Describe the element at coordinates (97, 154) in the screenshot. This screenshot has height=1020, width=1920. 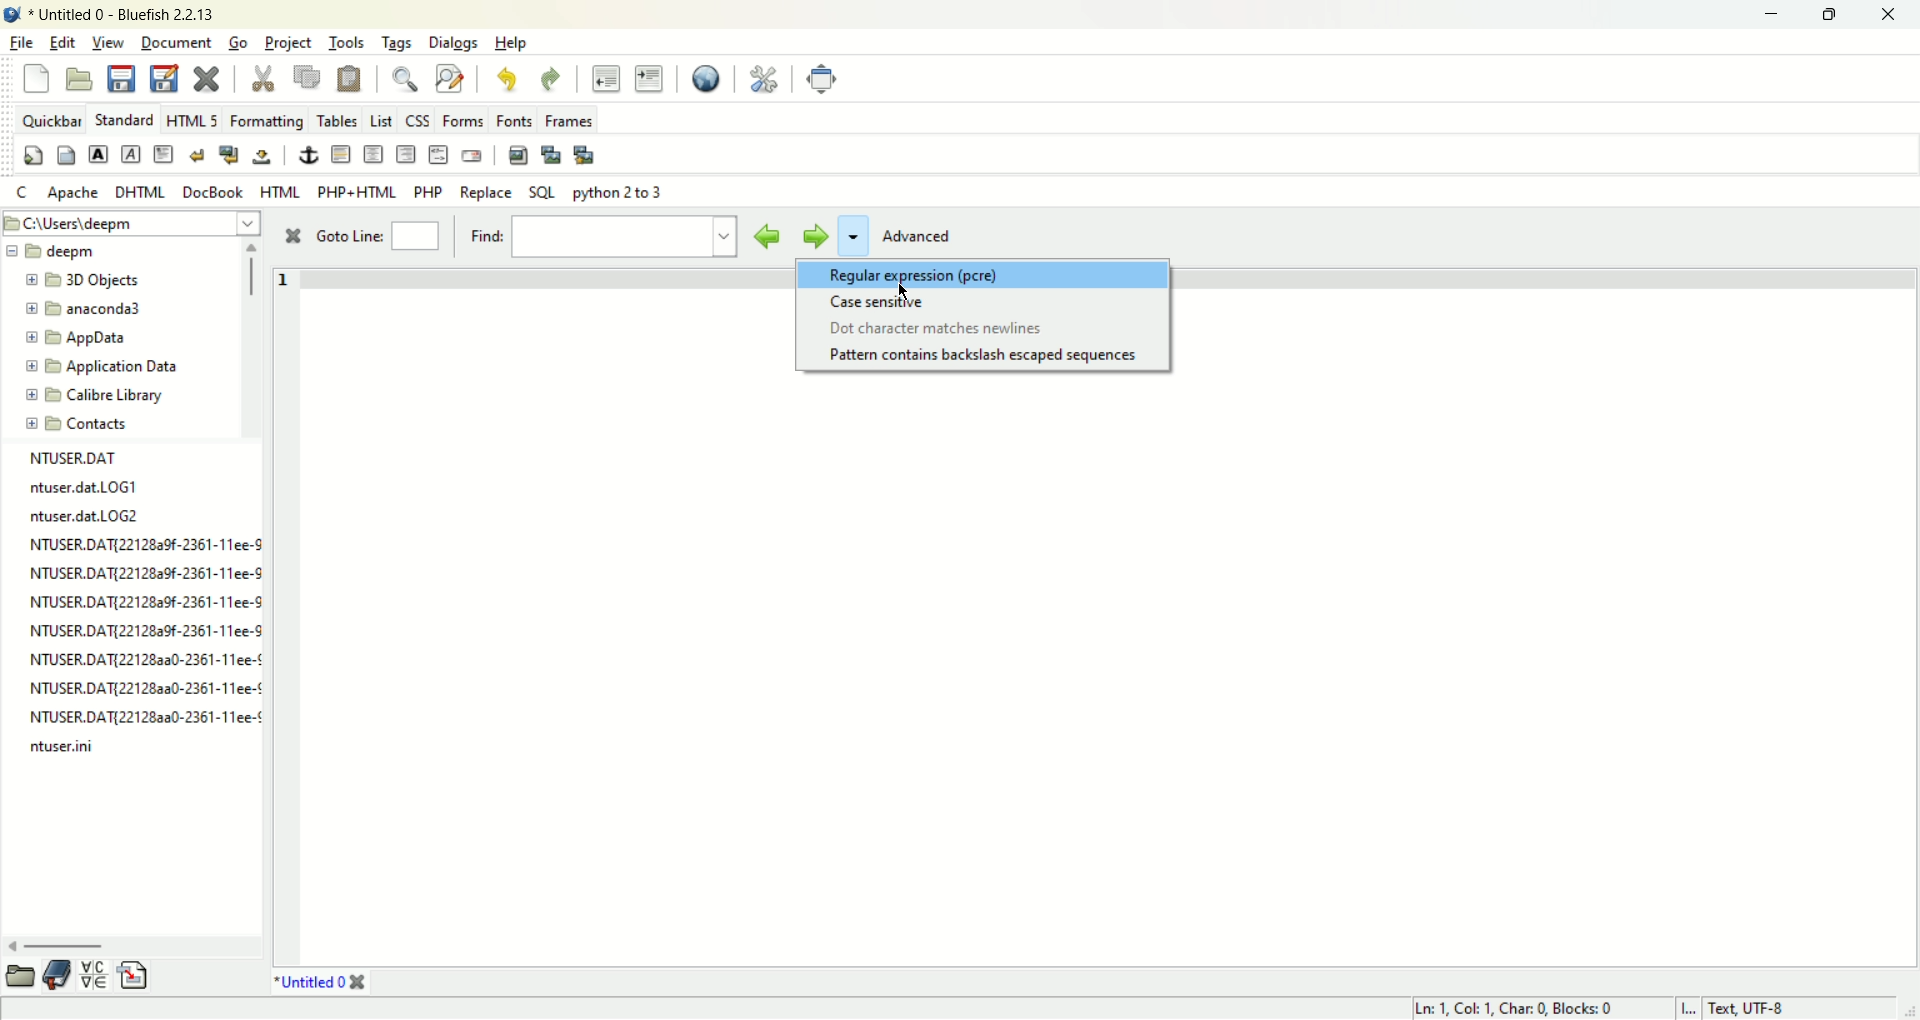
I see `strong` at that location.